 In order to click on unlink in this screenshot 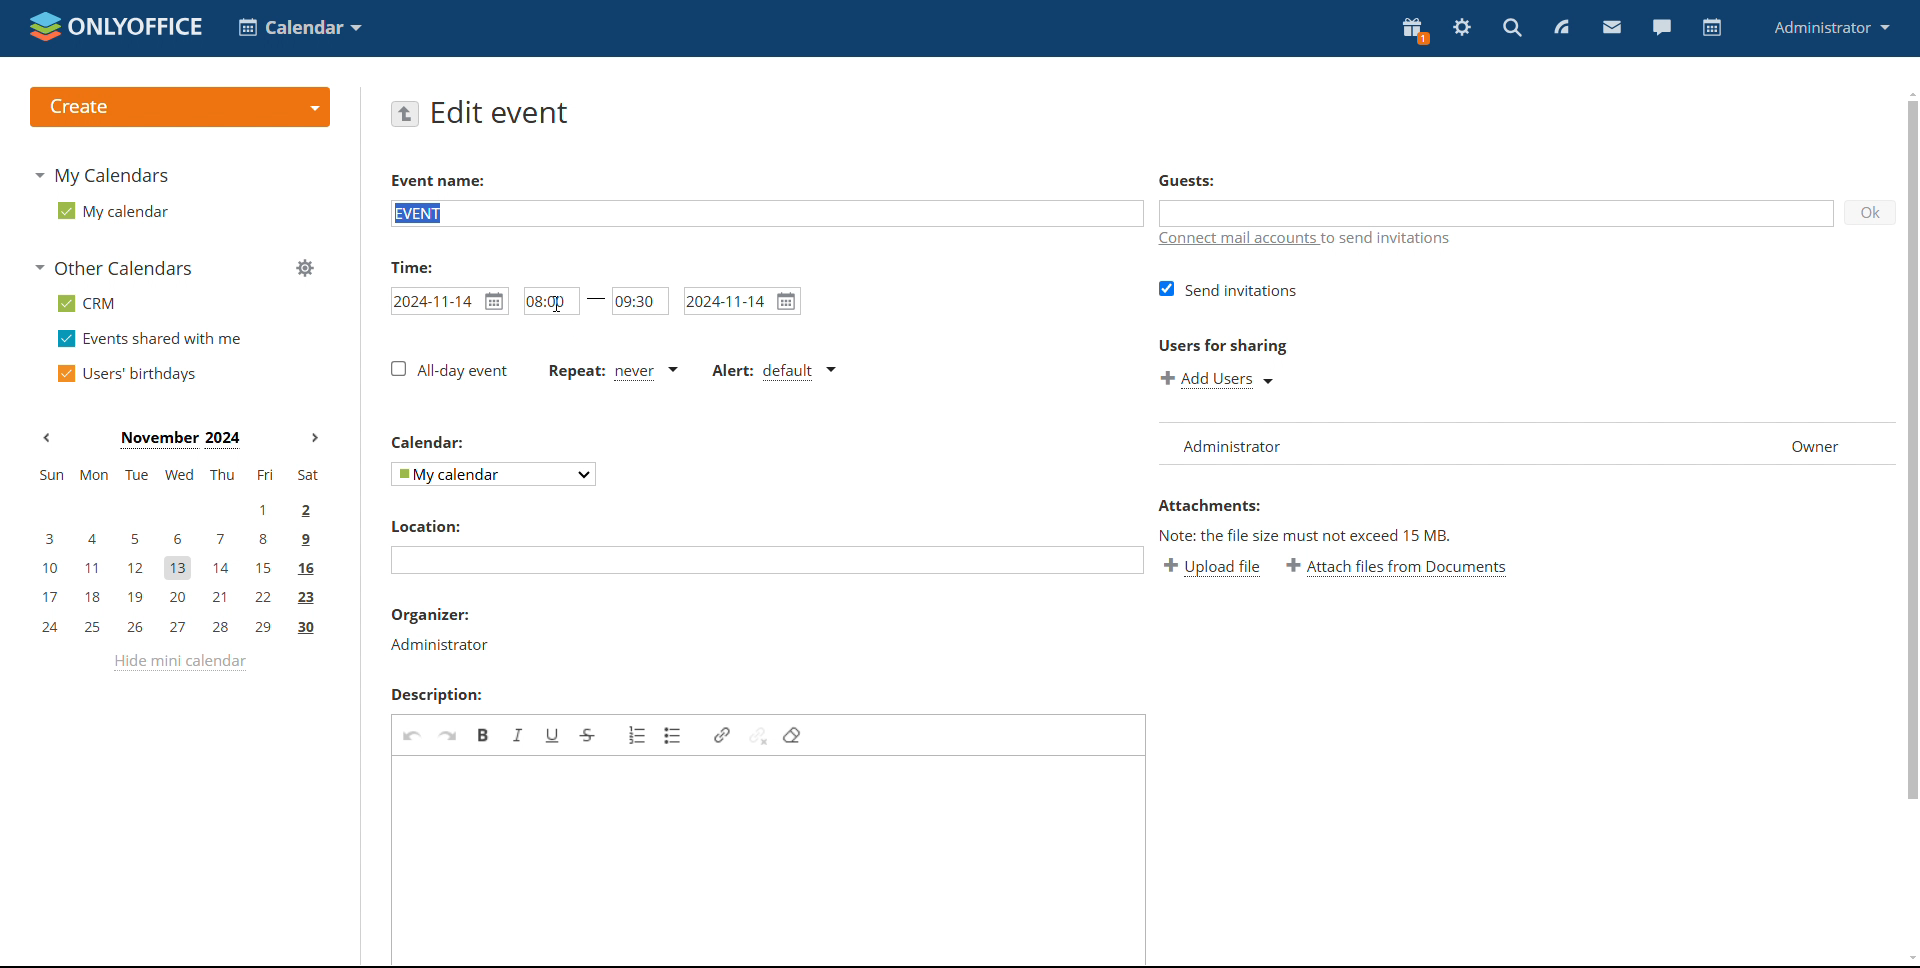, I will do `click(757, 734)`.